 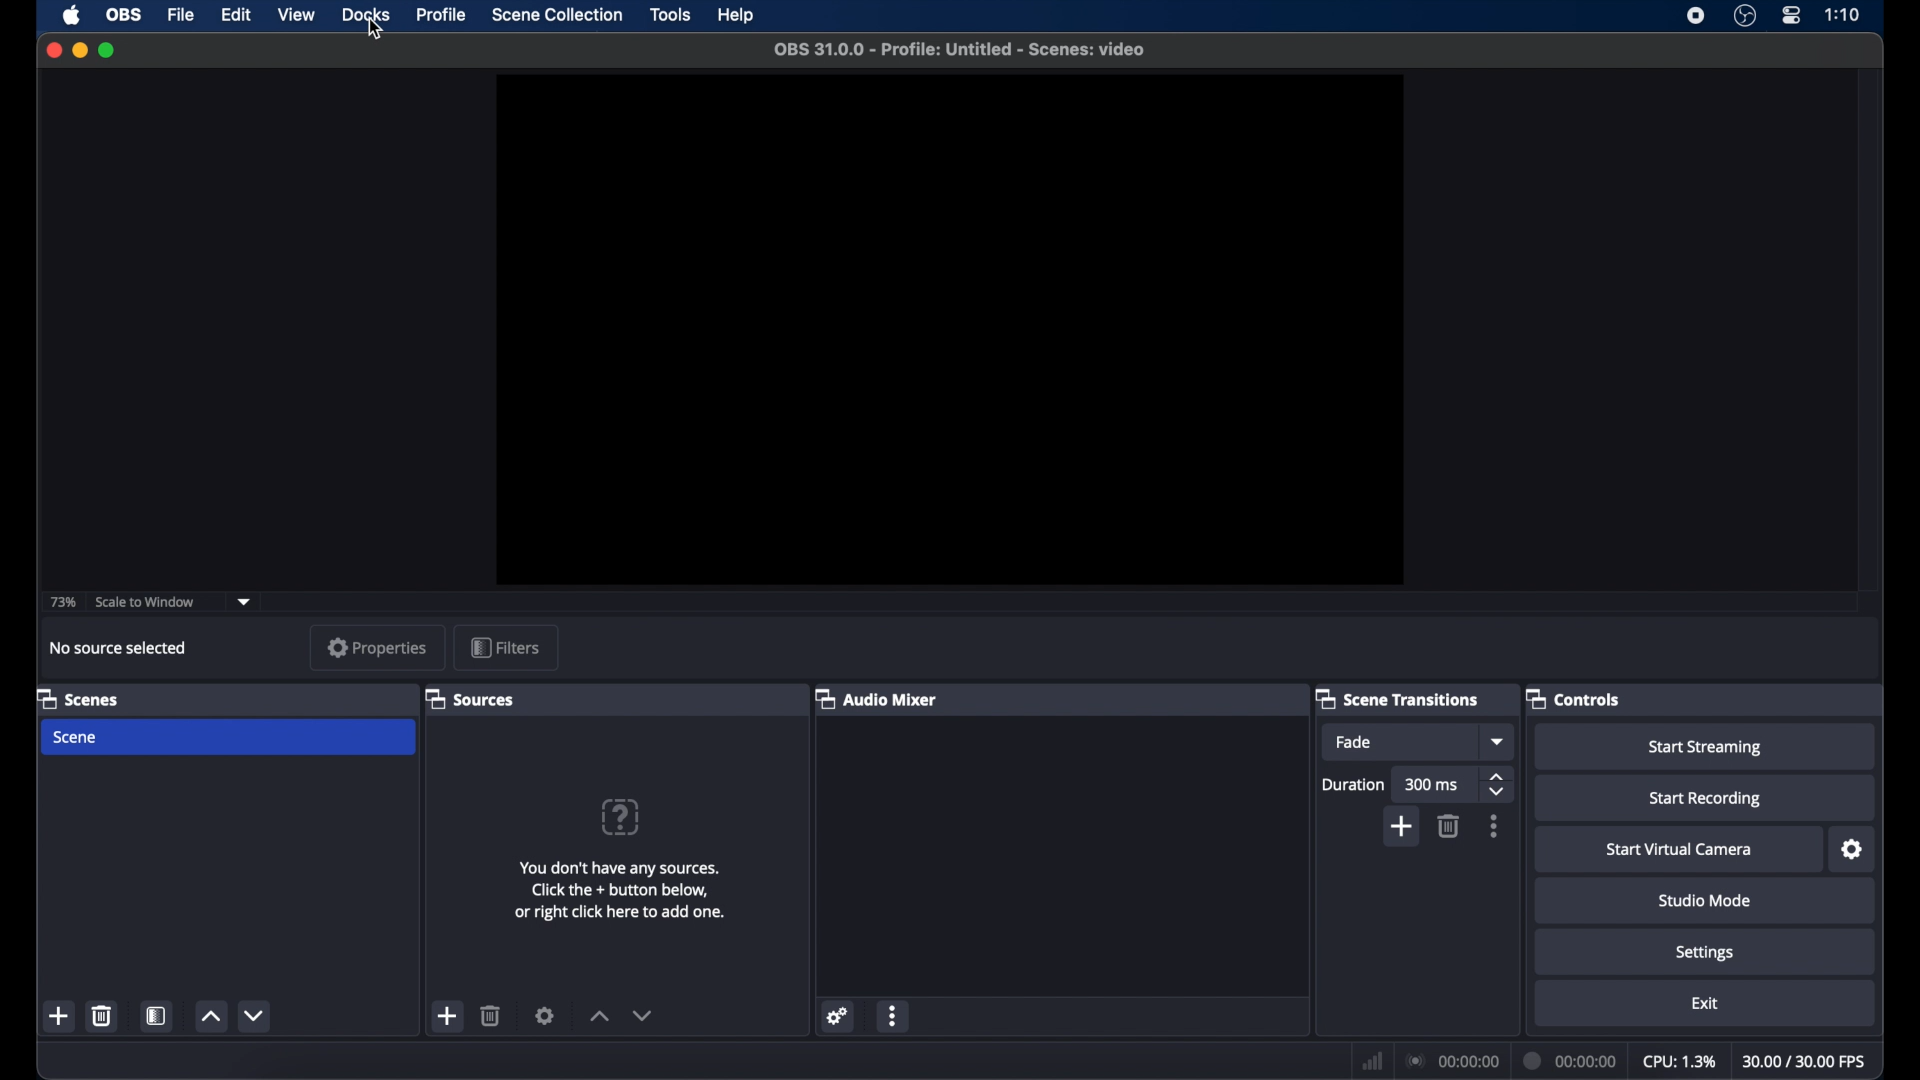 I want to click on fade, so click(x=1356, y=742).